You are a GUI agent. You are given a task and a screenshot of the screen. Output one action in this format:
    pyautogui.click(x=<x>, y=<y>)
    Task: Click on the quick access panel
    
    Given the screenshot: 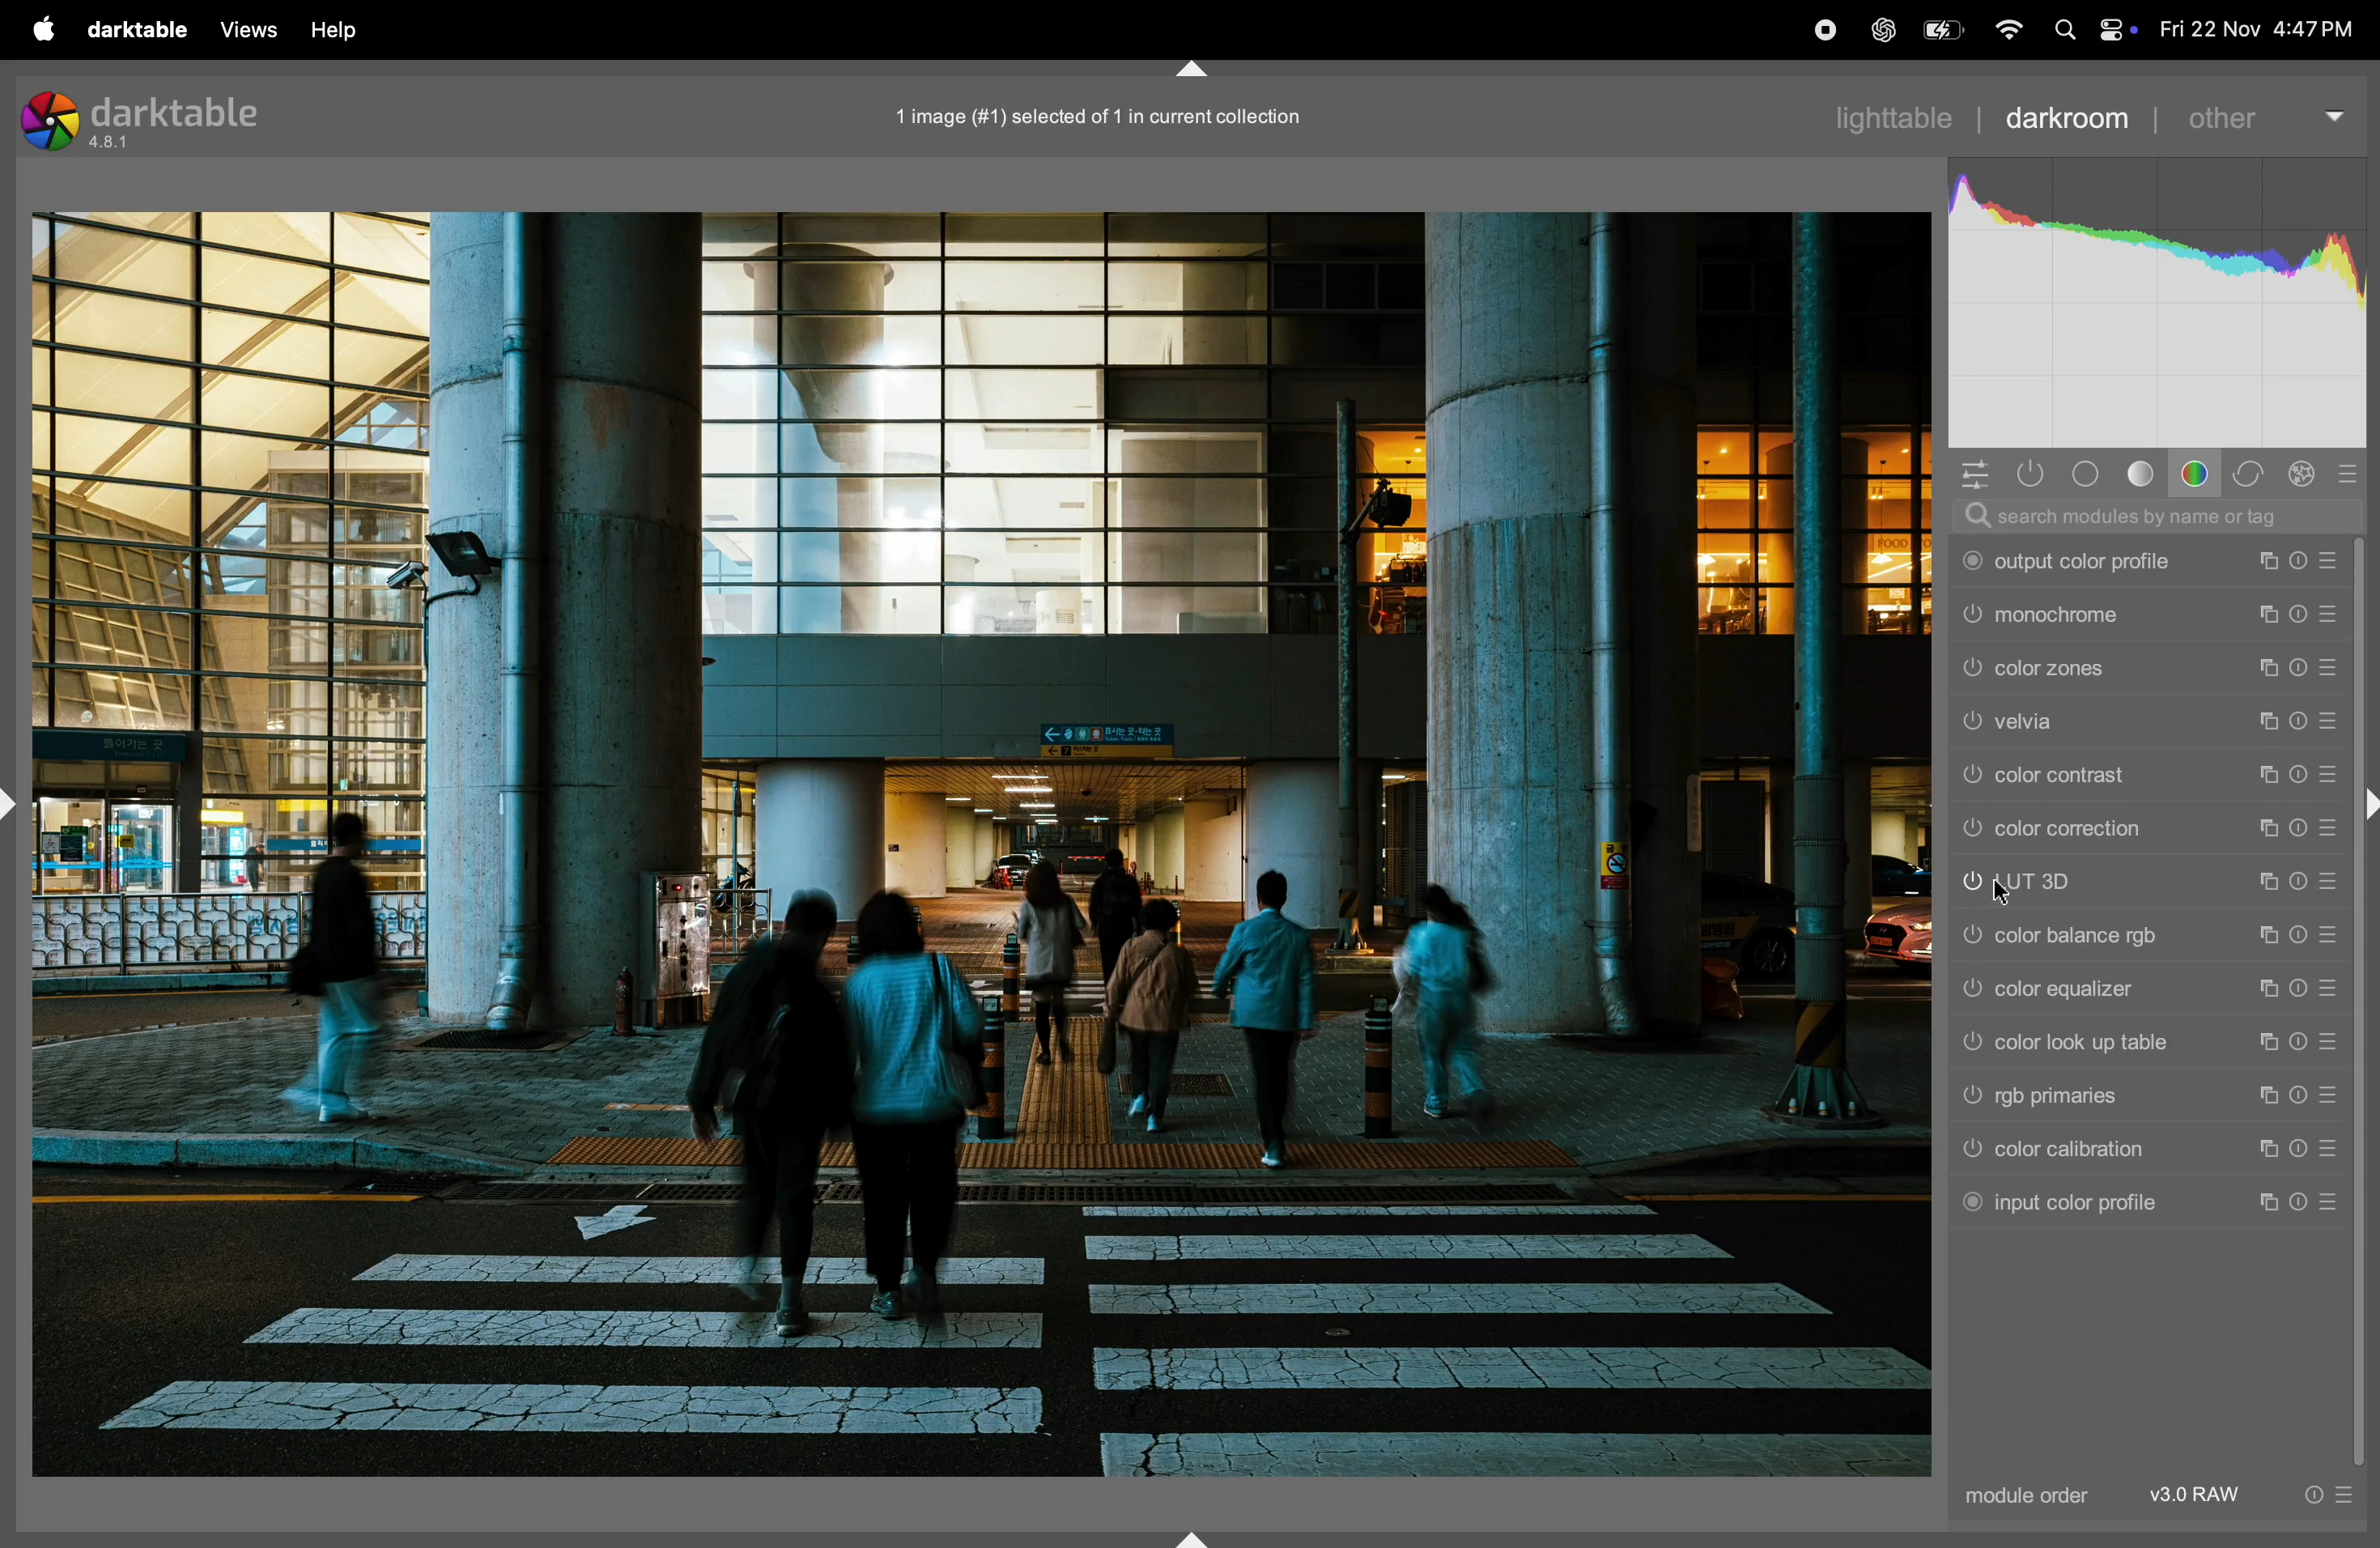 What is the action you would take?
    pyautogui.click(x=1967, y=472)
    